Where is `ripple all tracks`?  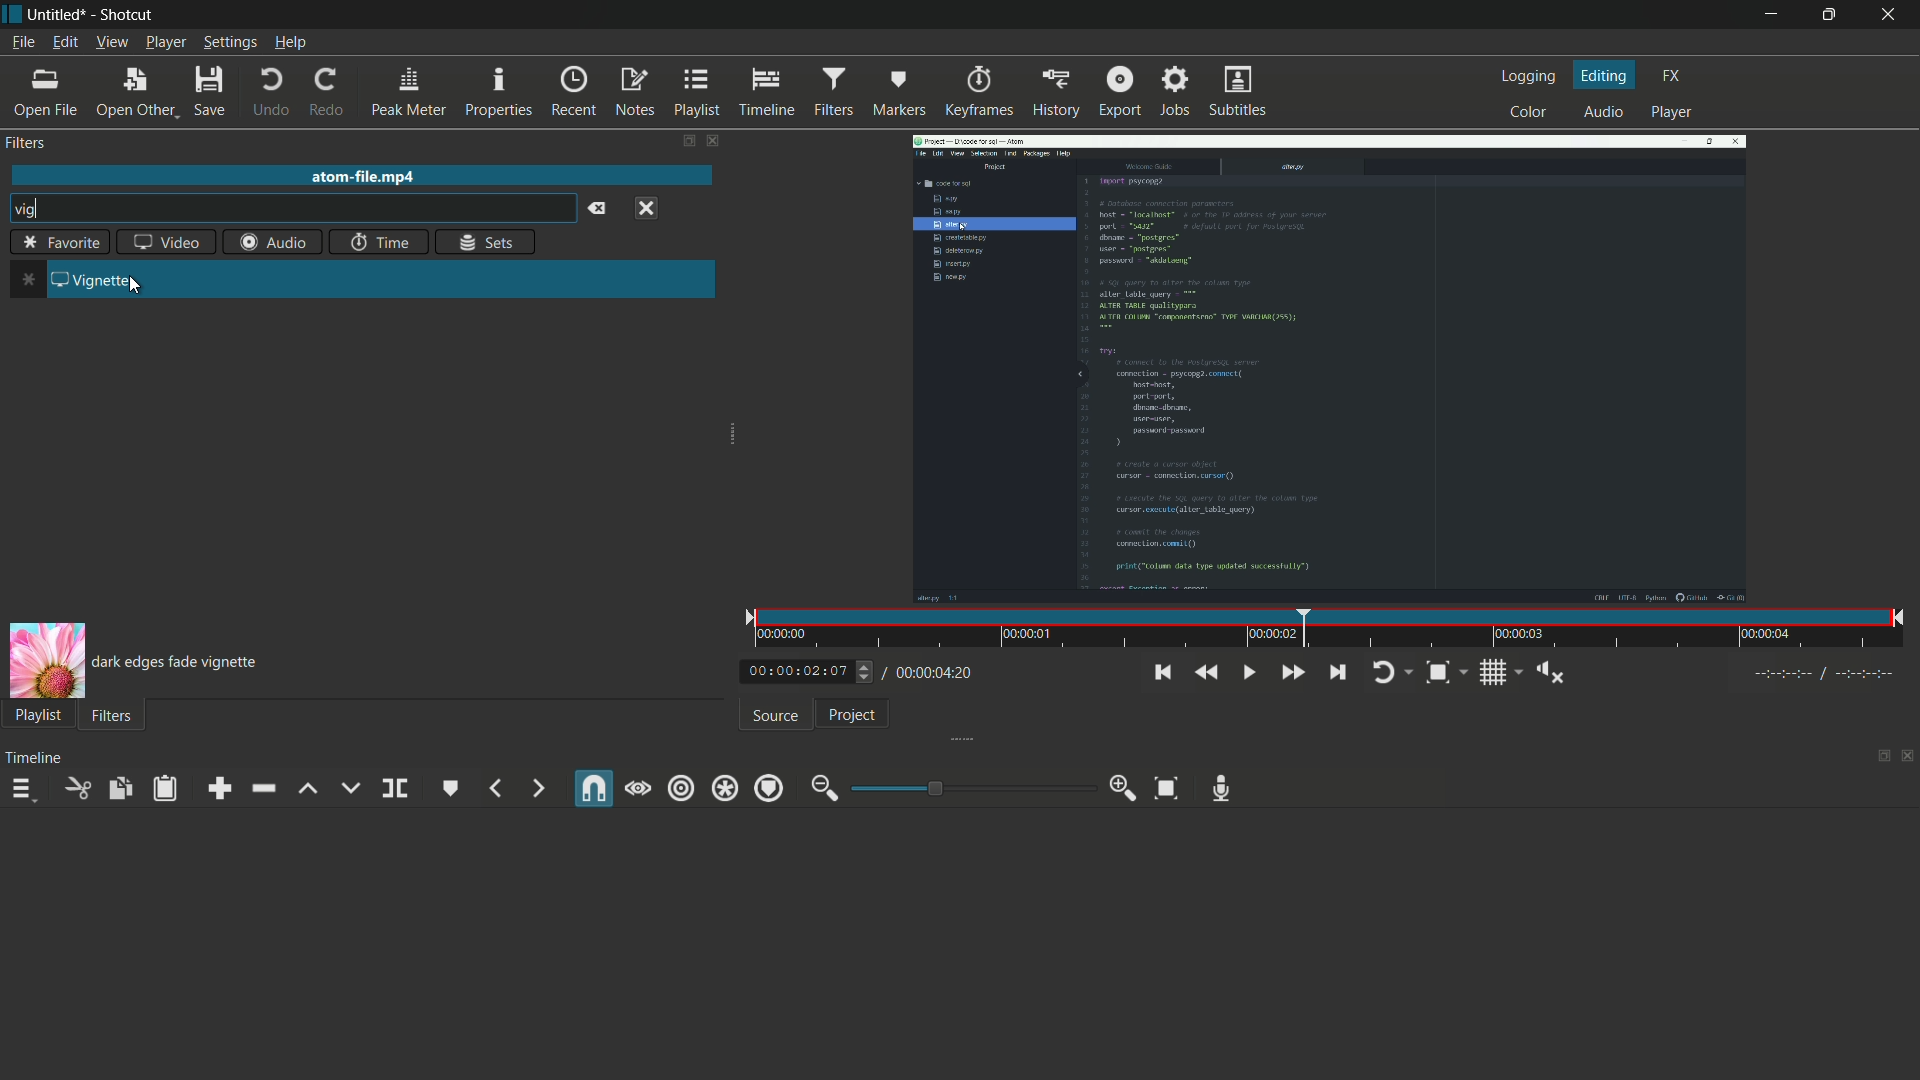 ripple all tracks is located at coordinates (723, 790).